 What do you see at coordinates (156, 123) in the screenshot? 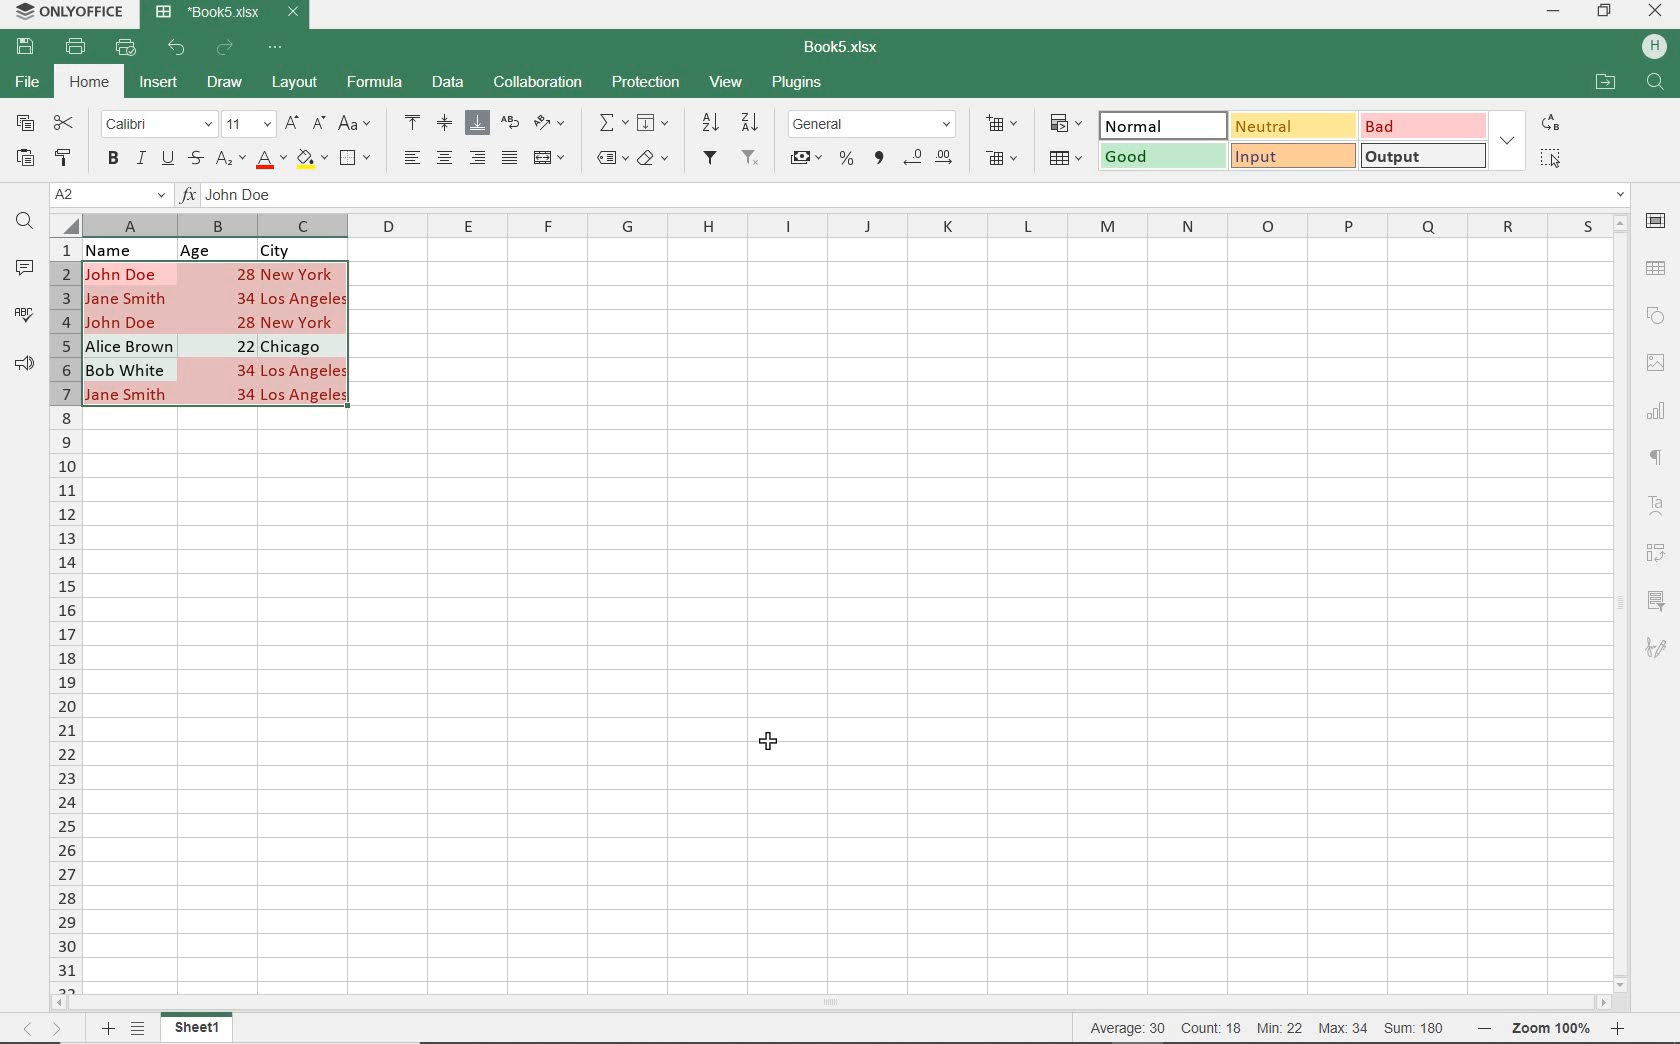
I see `FONT` at bounding box center [156, 123].